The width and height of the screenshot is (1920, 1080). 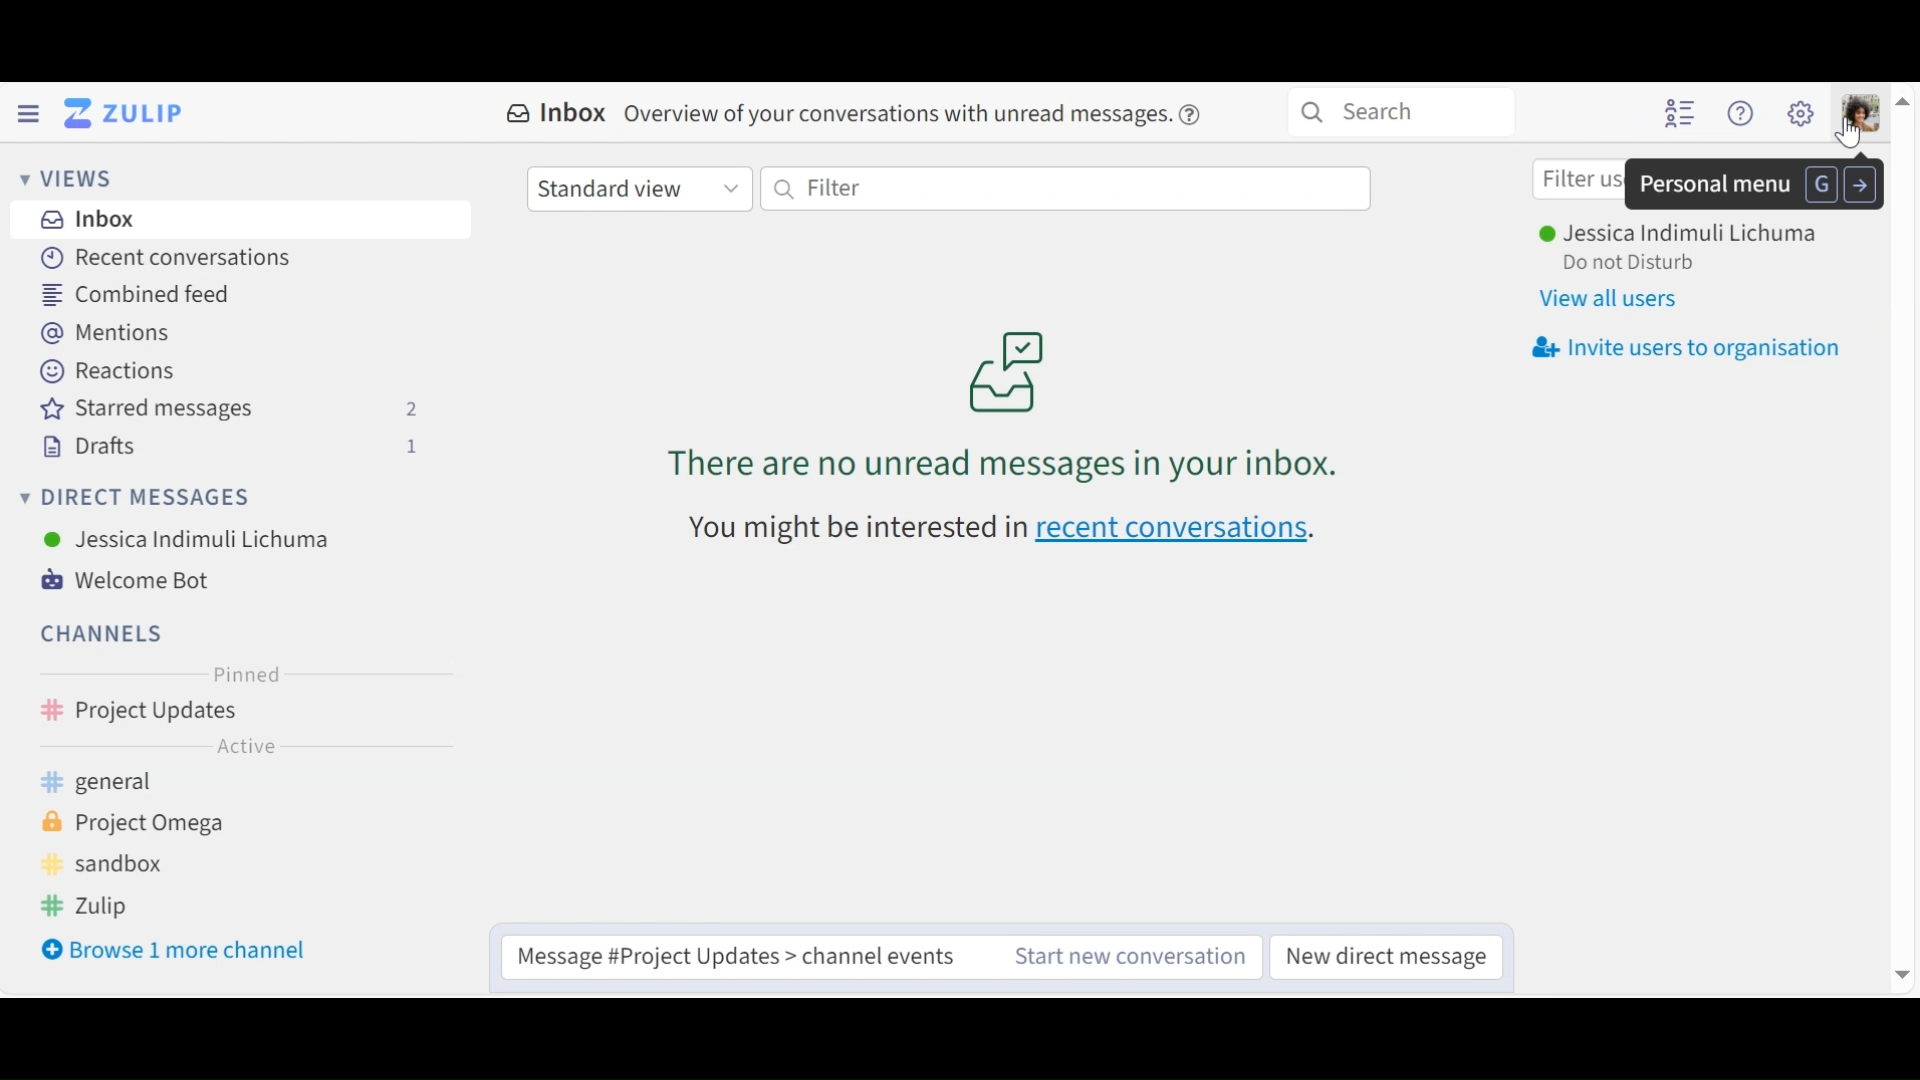 What do you see at coordinates (833, 111) in the screenshot?
I see `Inbox Overview of your conversations with unread messages` at bounding box center [833, 111].